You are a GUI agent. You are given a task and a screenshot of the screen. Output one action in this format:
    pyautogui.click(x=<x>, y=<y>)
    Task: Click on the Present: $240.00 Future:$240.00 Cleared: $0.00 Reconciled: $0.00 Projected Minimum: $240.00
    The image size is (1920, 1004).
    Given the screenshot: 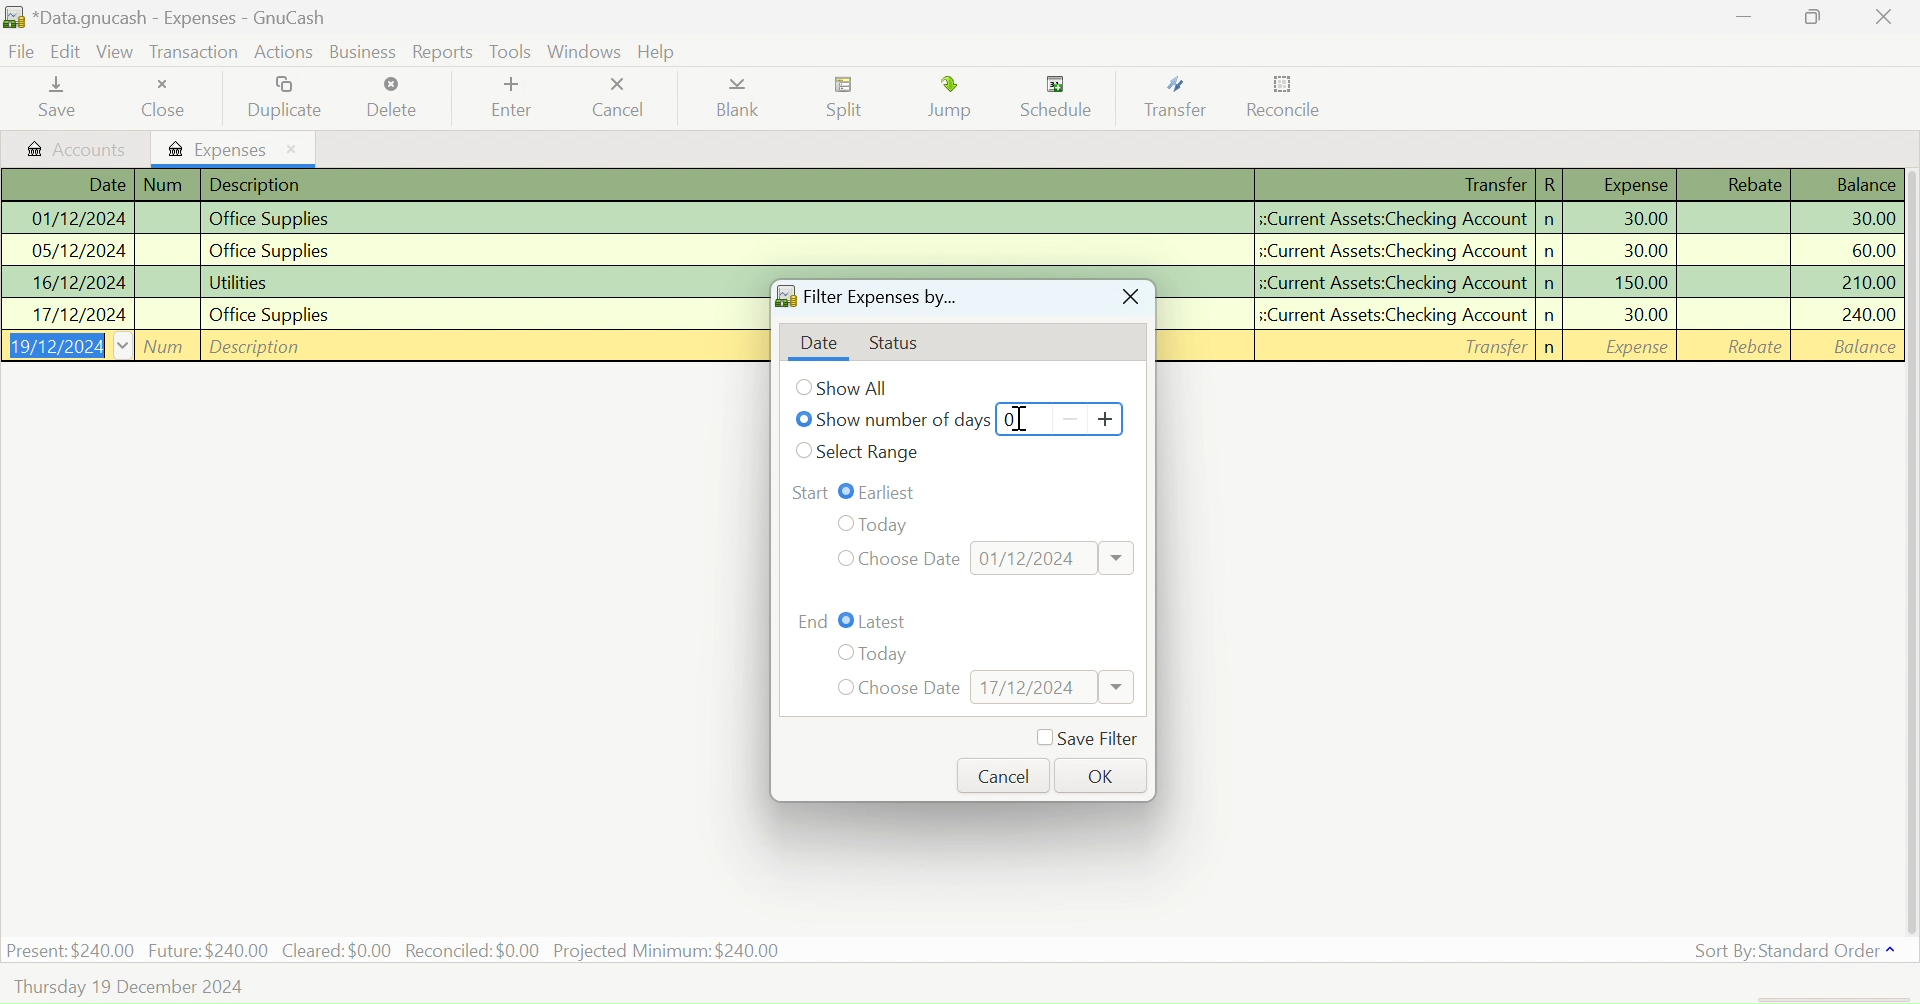 What is the action you would take?
    pyautogui.click(x=396, y=949)
    